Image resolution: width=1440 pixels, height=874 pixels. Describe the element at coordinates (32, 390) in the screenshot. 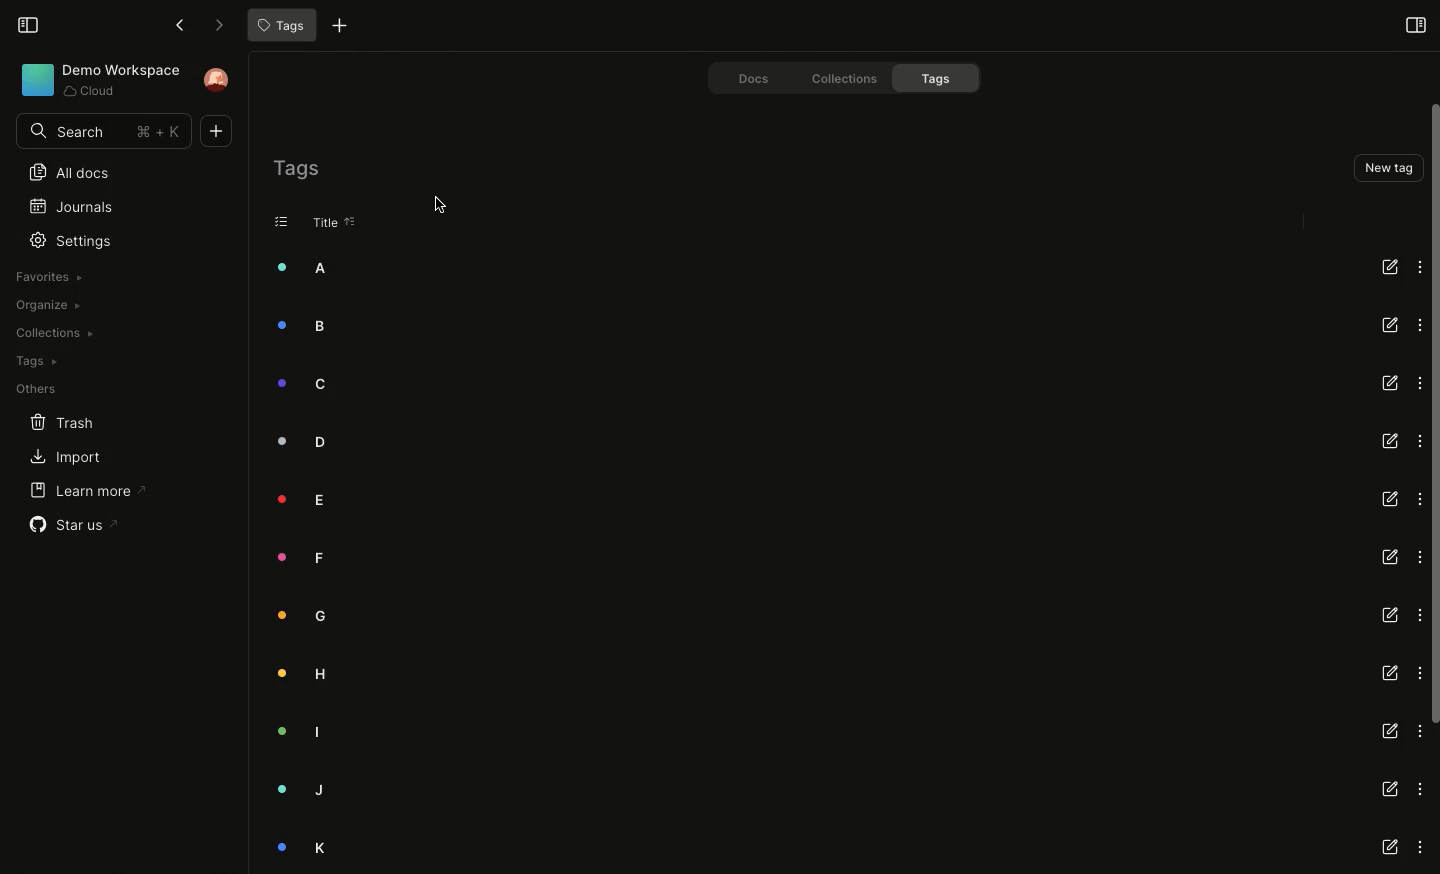

I see `Others` at that location.